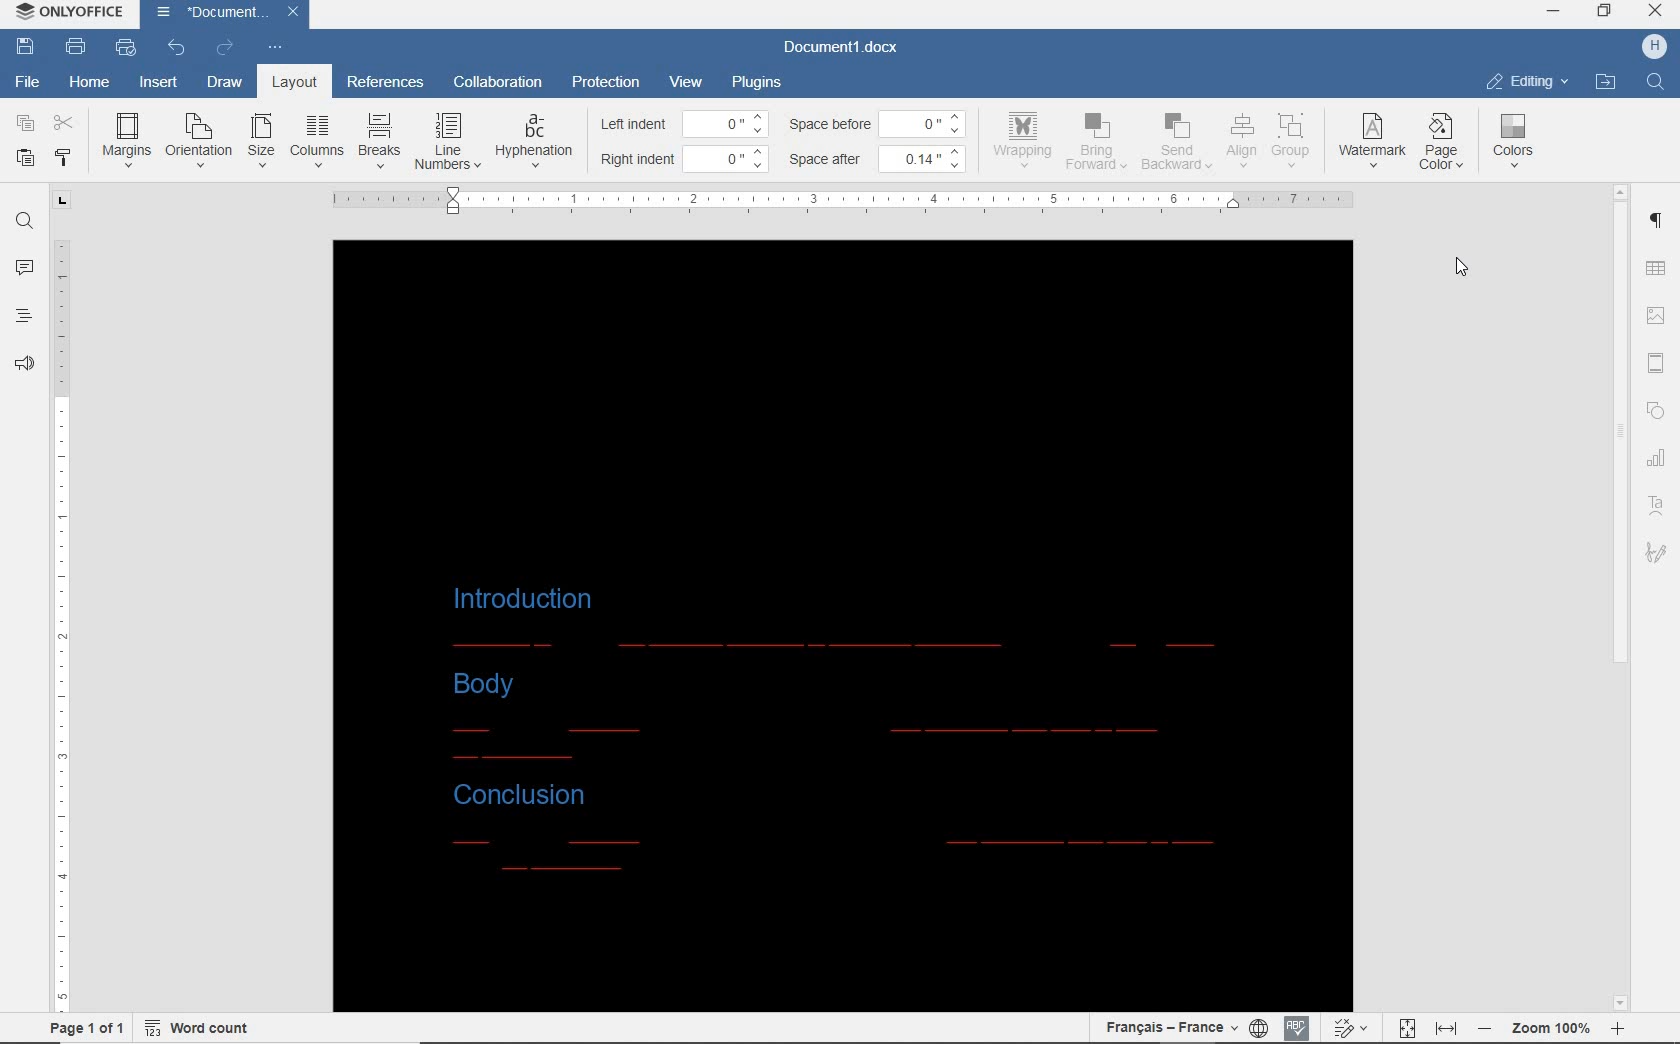 The height and width of the screenshot is (1044, 1680). Describe the element at coordinates (1373, 139) in the screenshot. I see `watermark` at that location.